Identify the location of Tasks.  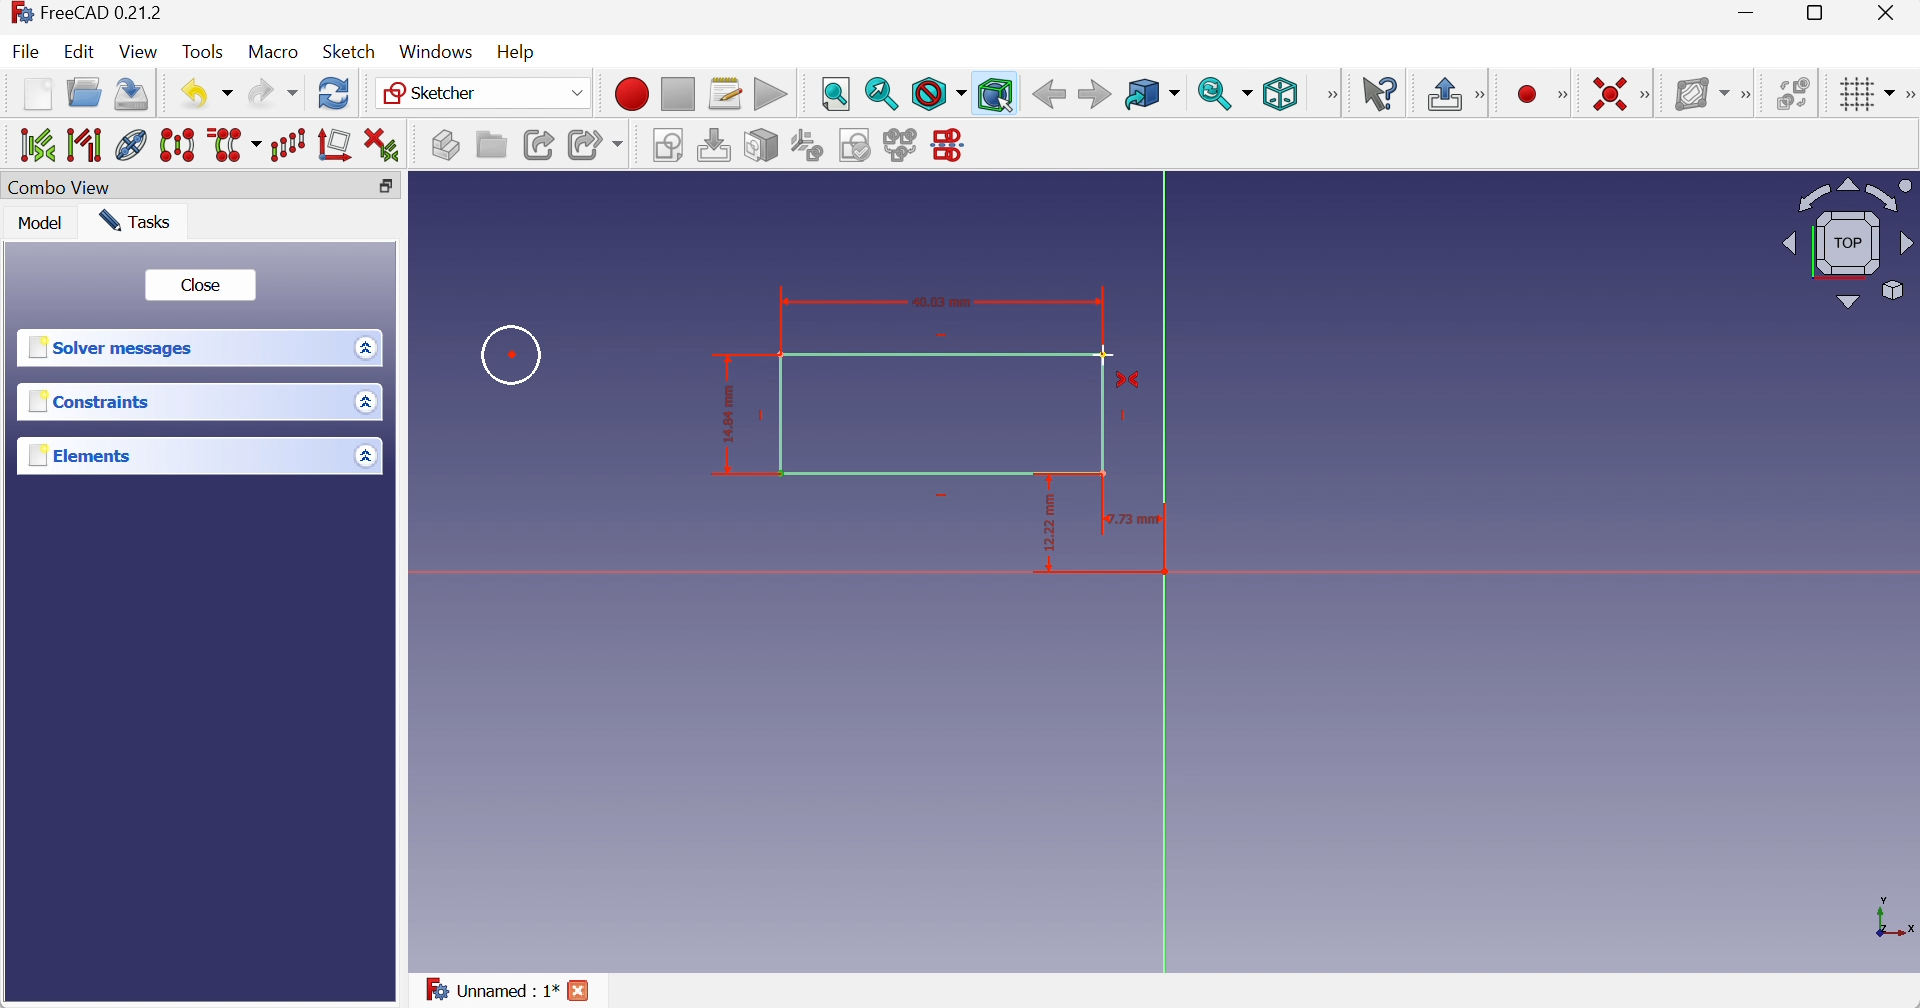
(135, 221).